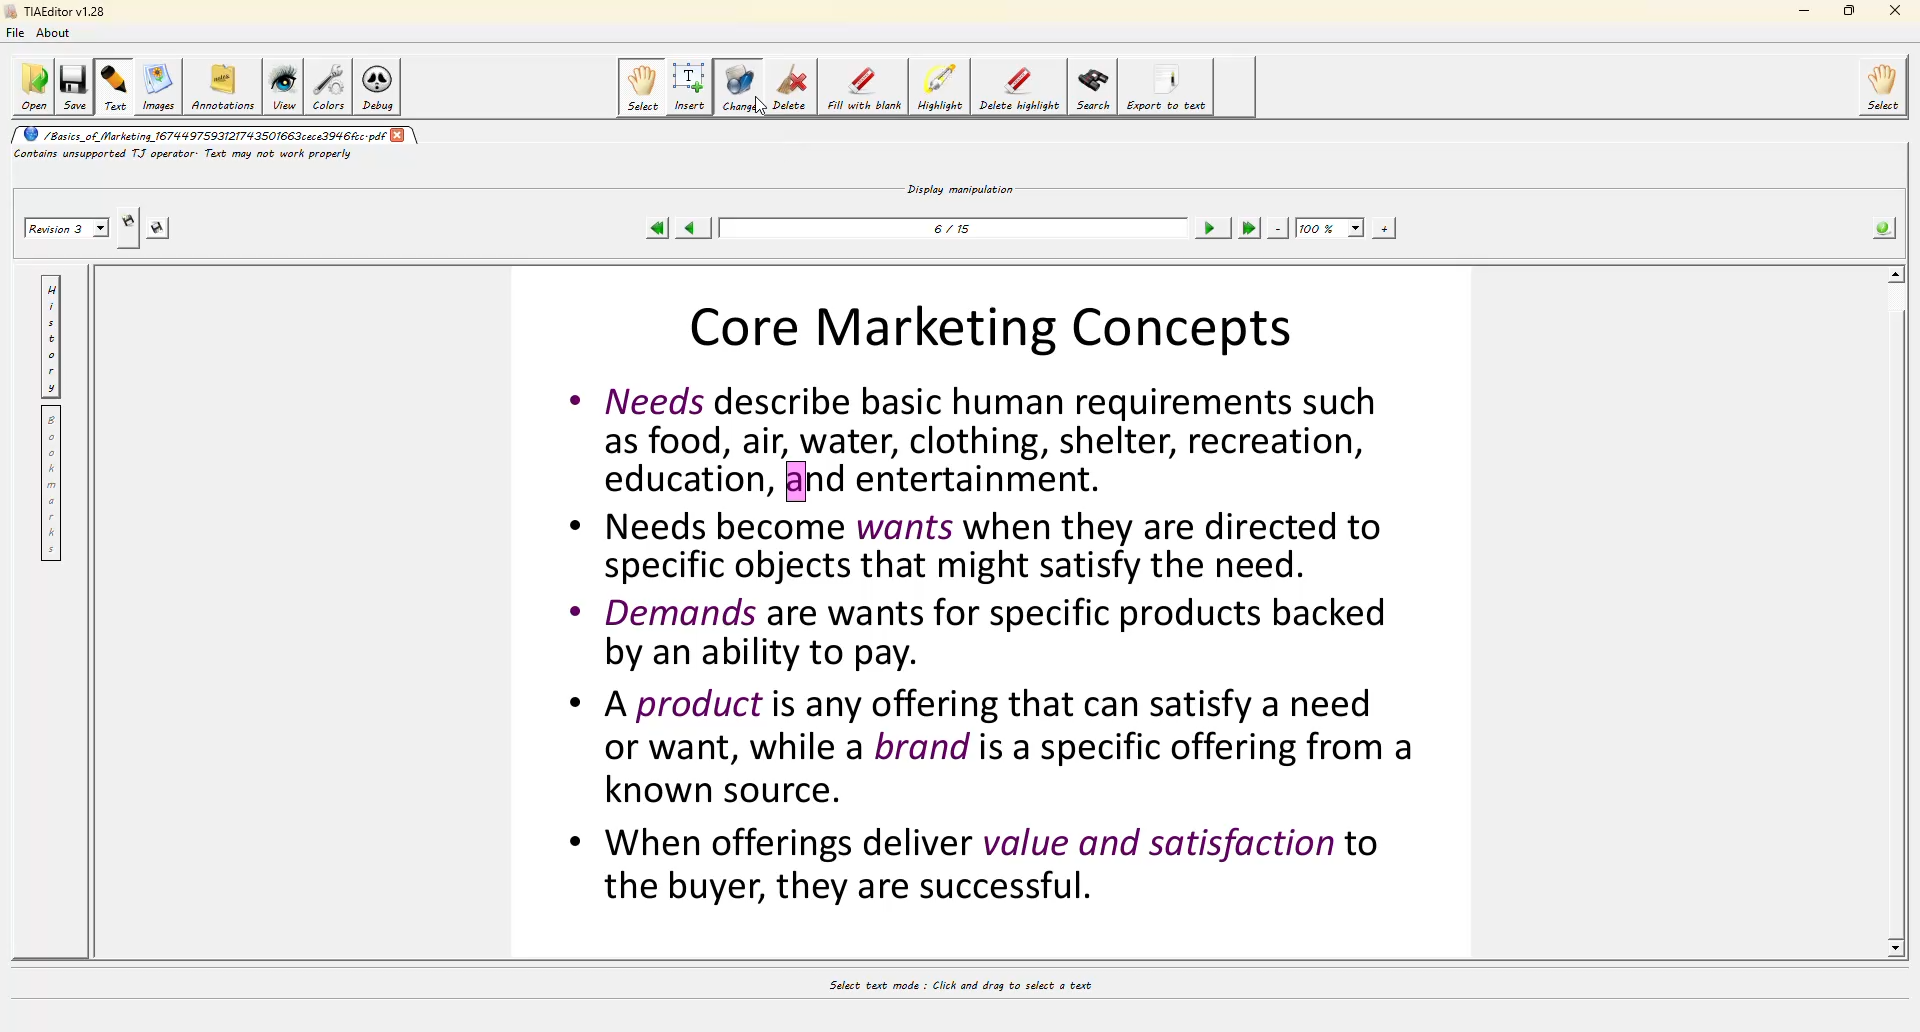 The image size is (1920, 1032). Describe the element at coordinates (1162, 84) in the screenshot. I see `export to text` at that location.